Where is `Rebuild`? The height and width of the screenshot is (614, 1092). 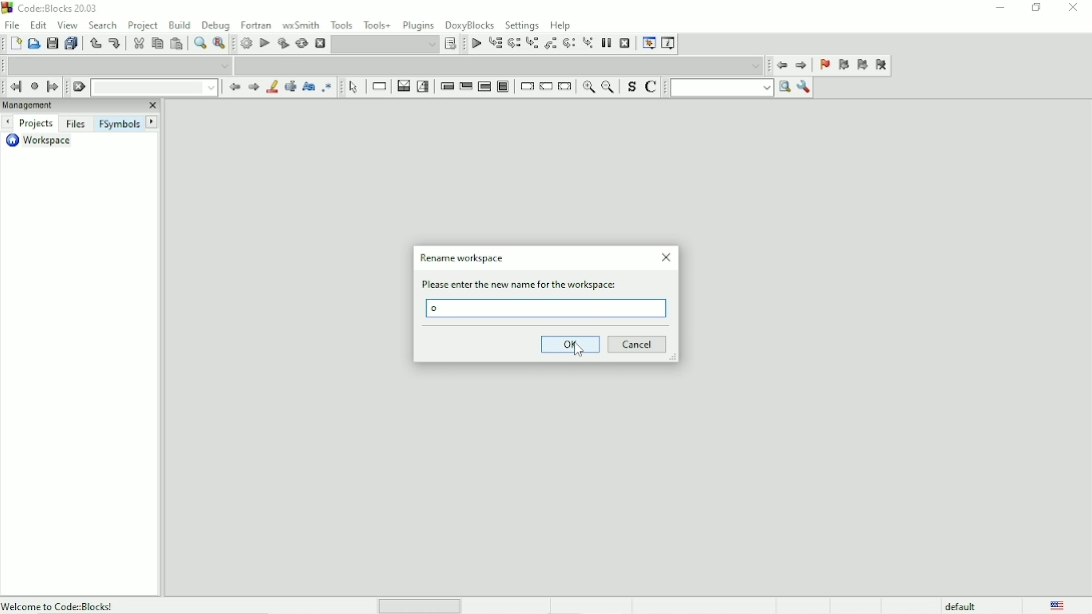
Rebuild is located at coordinates (301, 44).